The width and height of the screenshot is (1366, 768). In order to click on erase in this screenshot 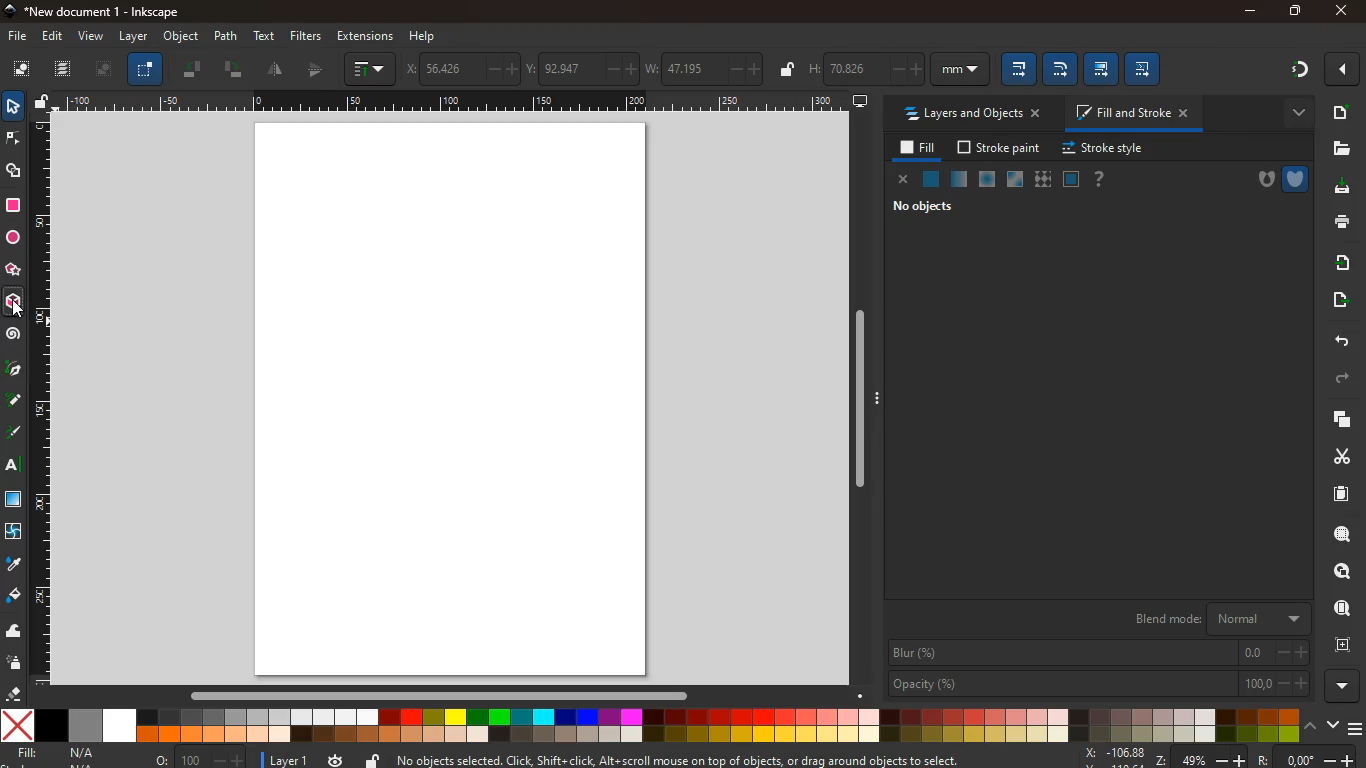, I will do `click(15, 694)`.